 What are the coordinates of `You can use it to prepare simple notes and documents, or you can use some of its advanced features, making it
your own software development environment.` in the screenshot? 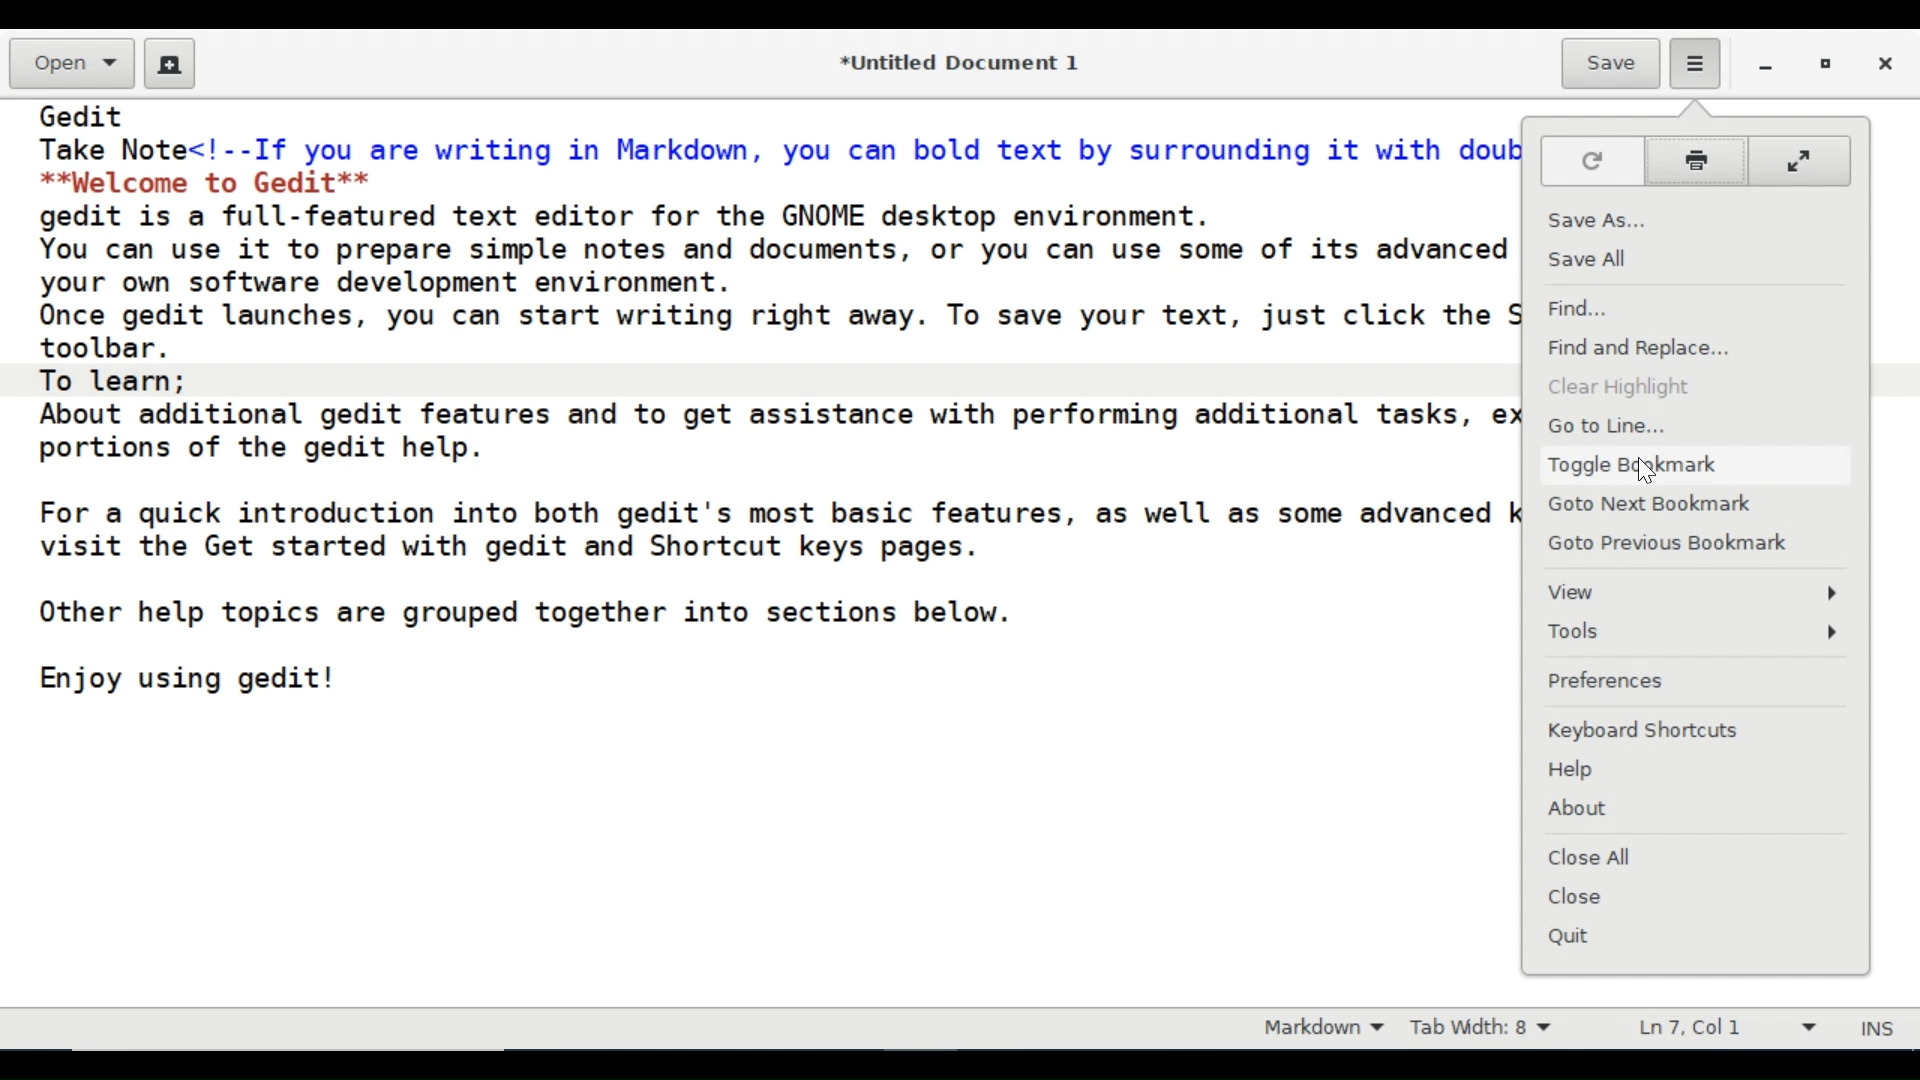 It's located at (778, 265).